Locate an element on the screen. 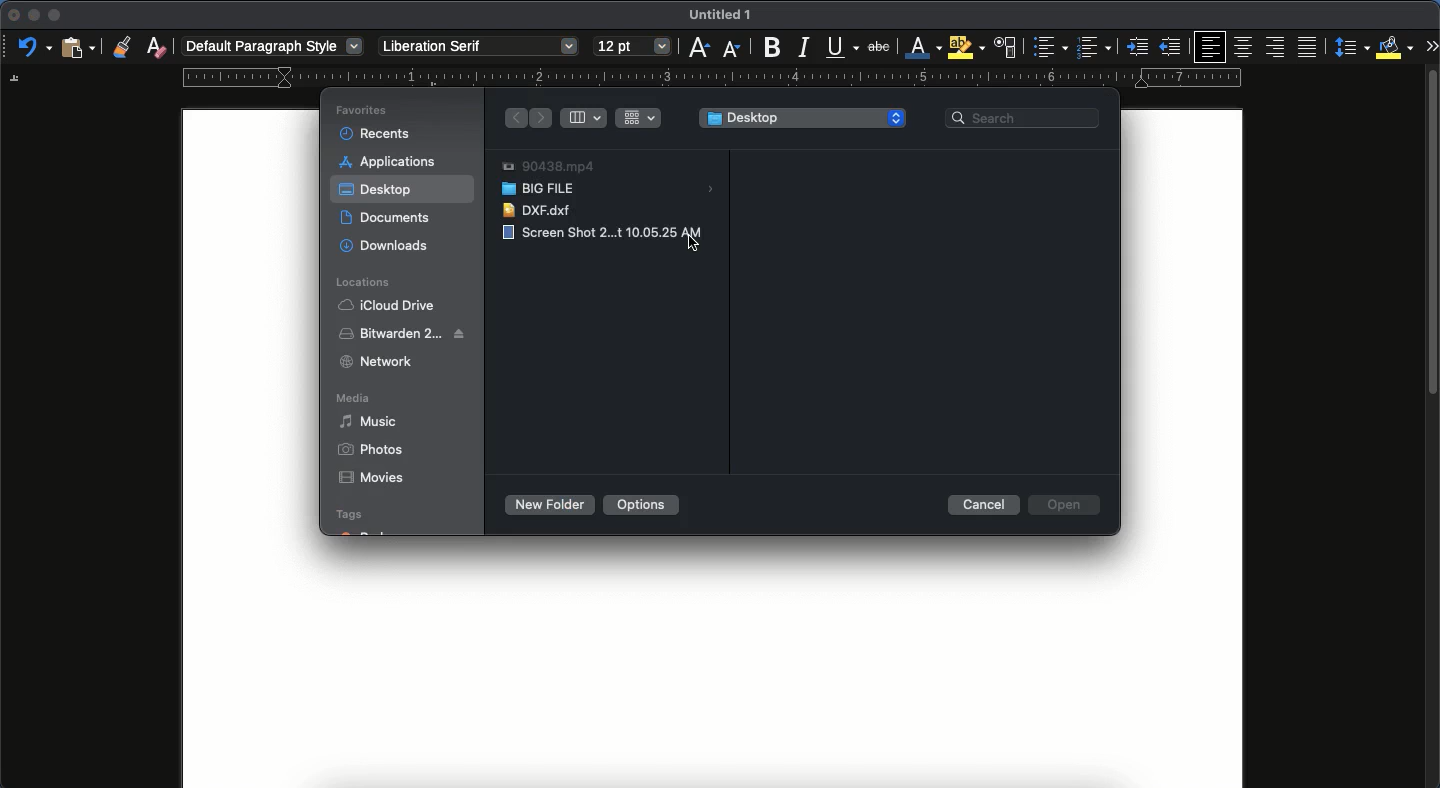 The image size is (1440, 788). big file is located at coordinates (610, 190).